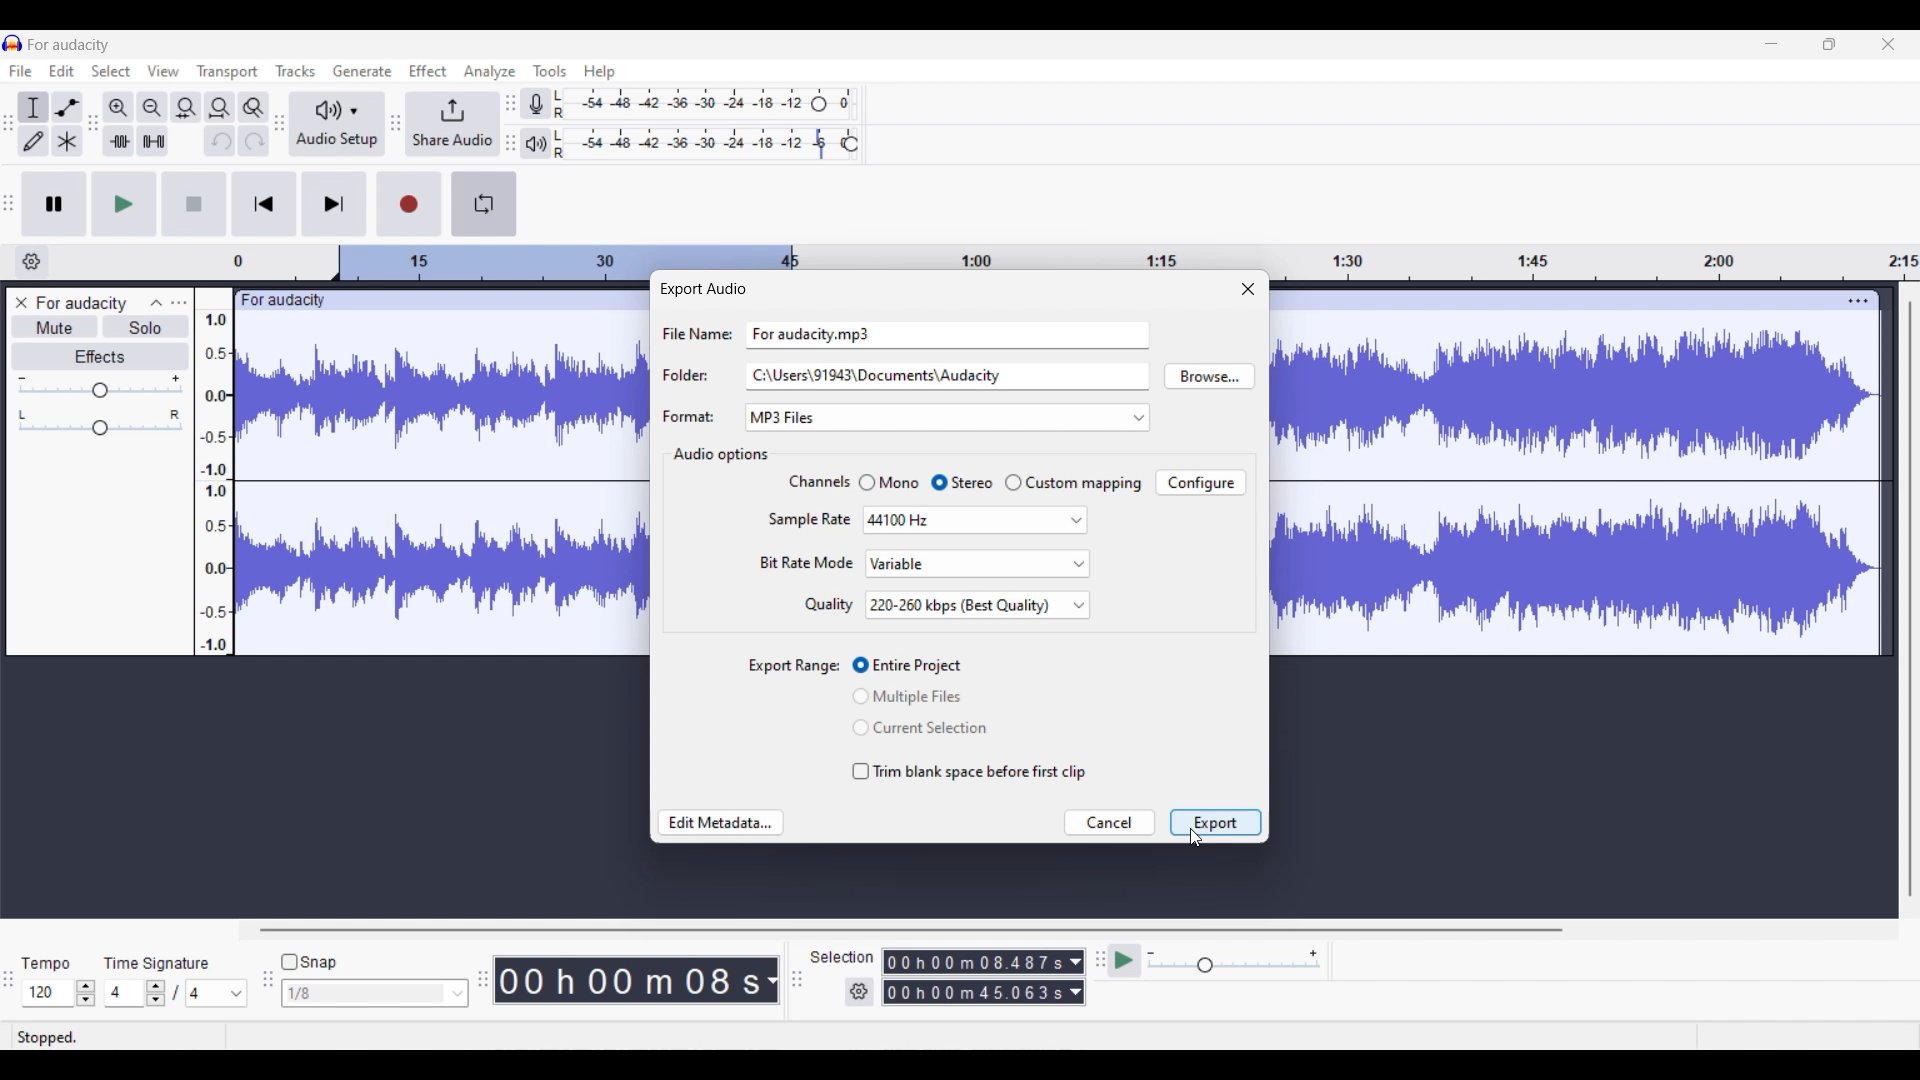 The height and width of the screenshot is (1080, 1920). What do you see at coordinates (695, 375) in the screenshot?
I see `Indicates text box for respective setting options` at bounding box center [695, 375].